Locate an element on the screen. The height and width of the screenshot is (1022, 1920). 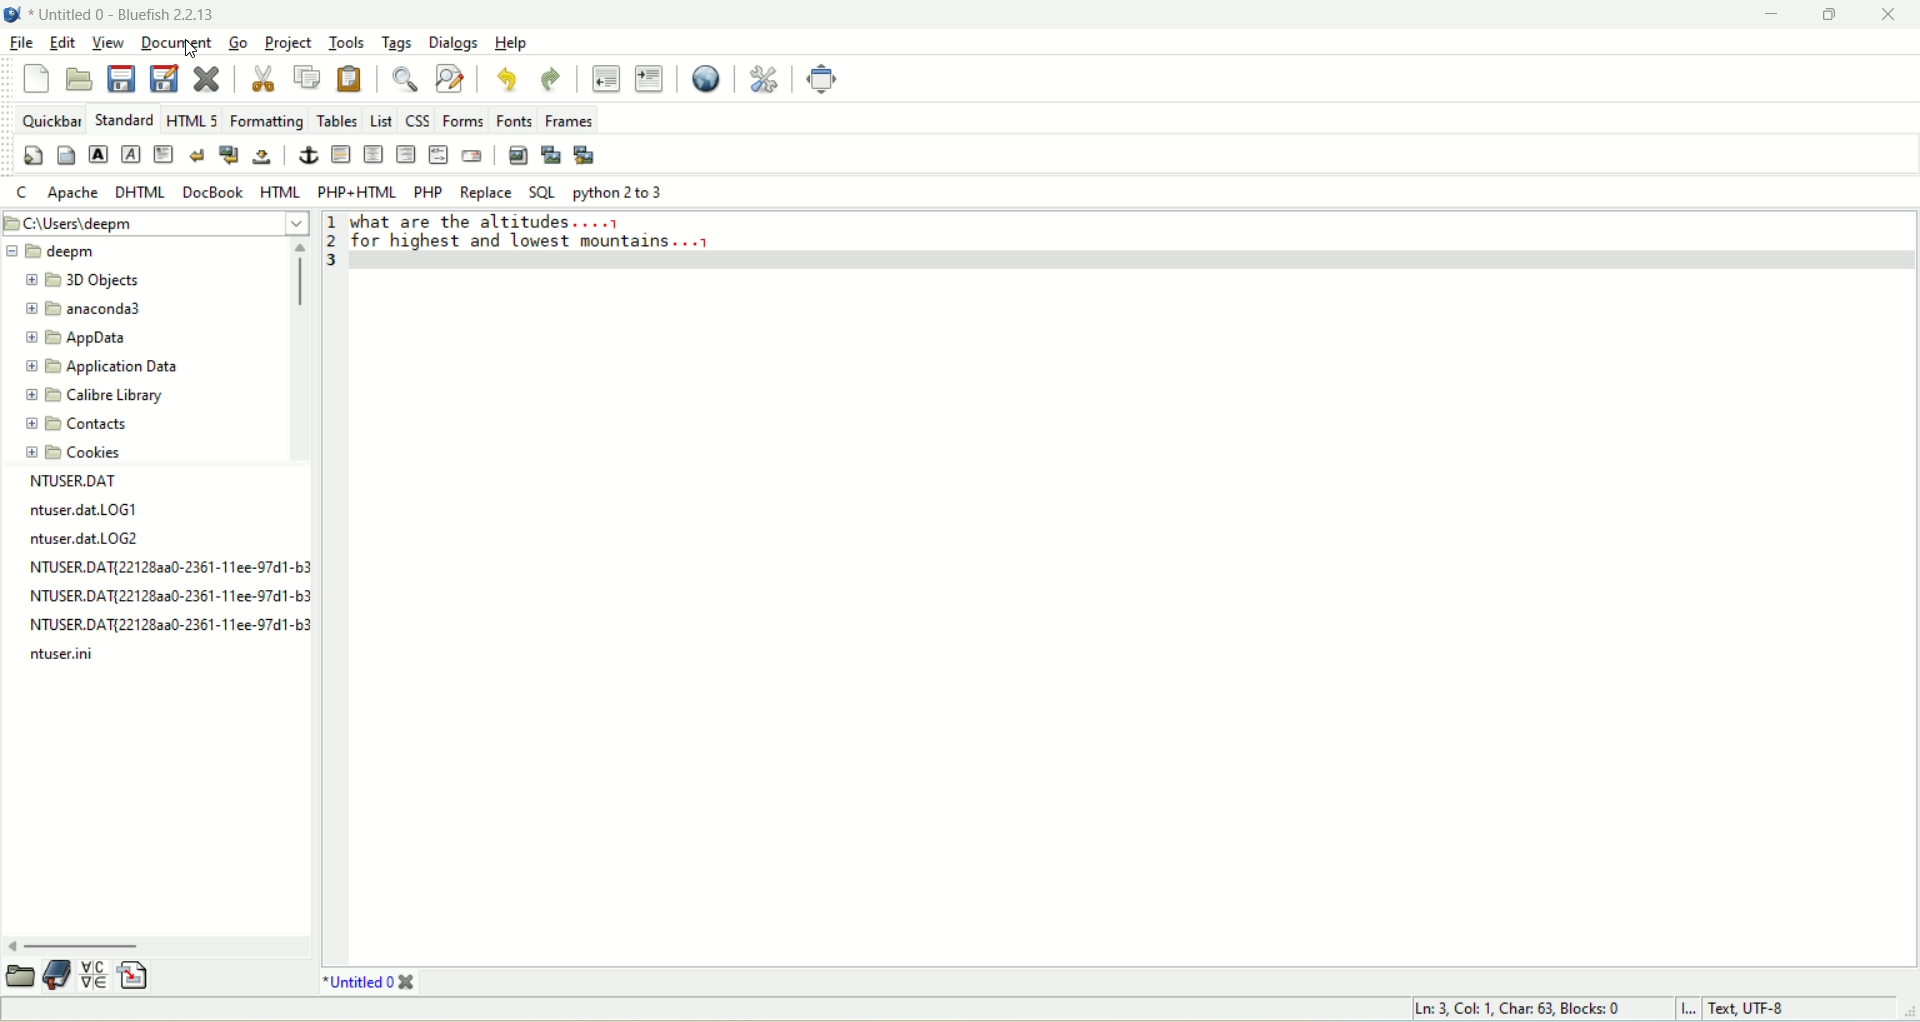
NTUSER.DAT{22128aa0-2361-11ee-97d1-b3 is located at coordinates (166, 627).